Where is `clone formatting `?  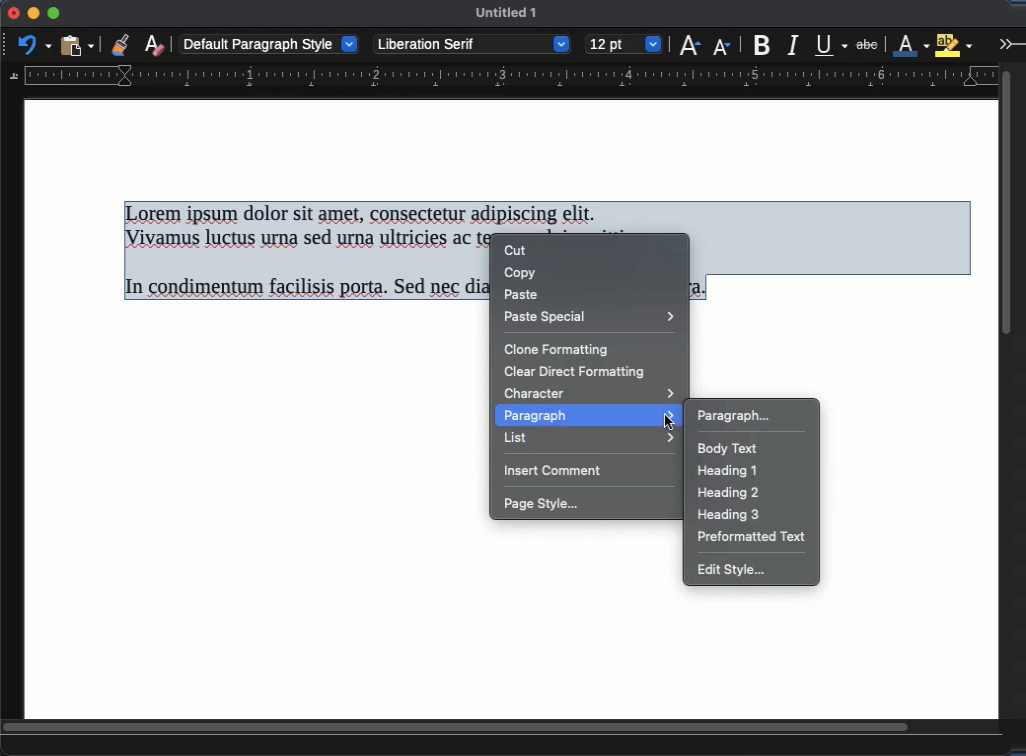 clone formatting  is located at coordinates (559, 352).